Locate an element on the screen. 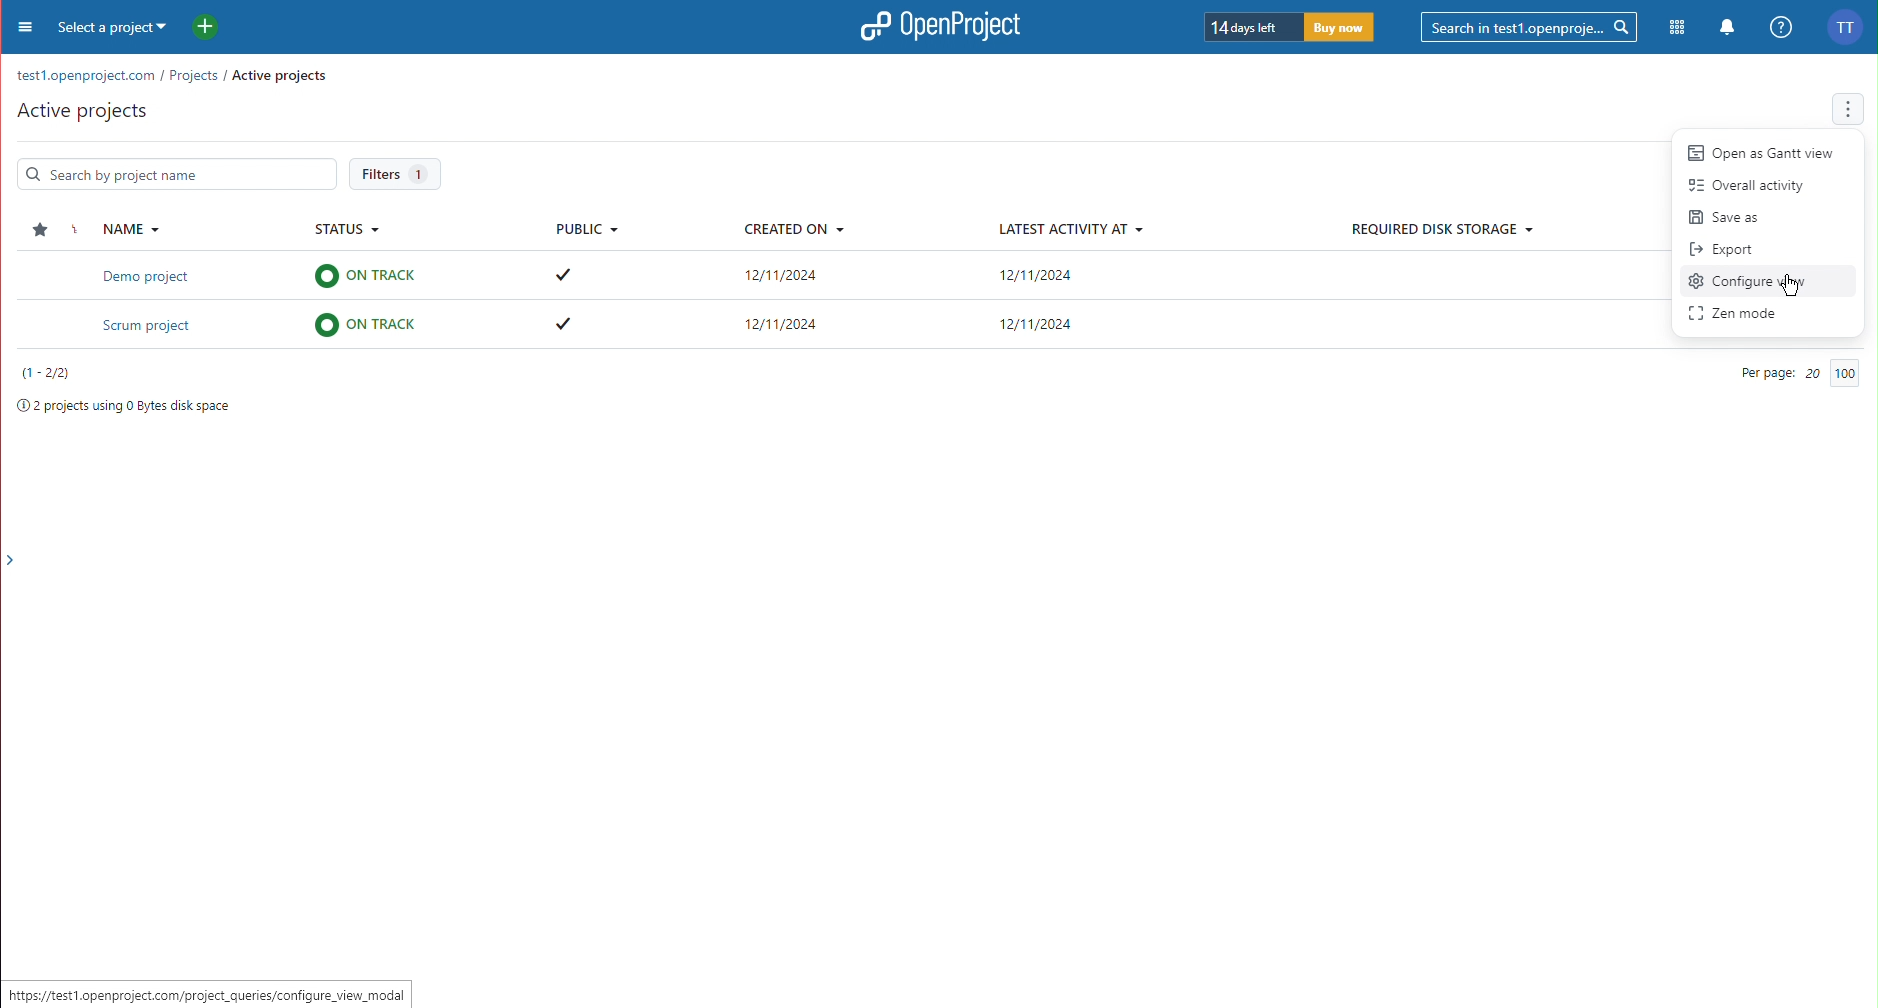 This screenshot has height=1008, width=1878. Name is located at coordinates (119, 224).